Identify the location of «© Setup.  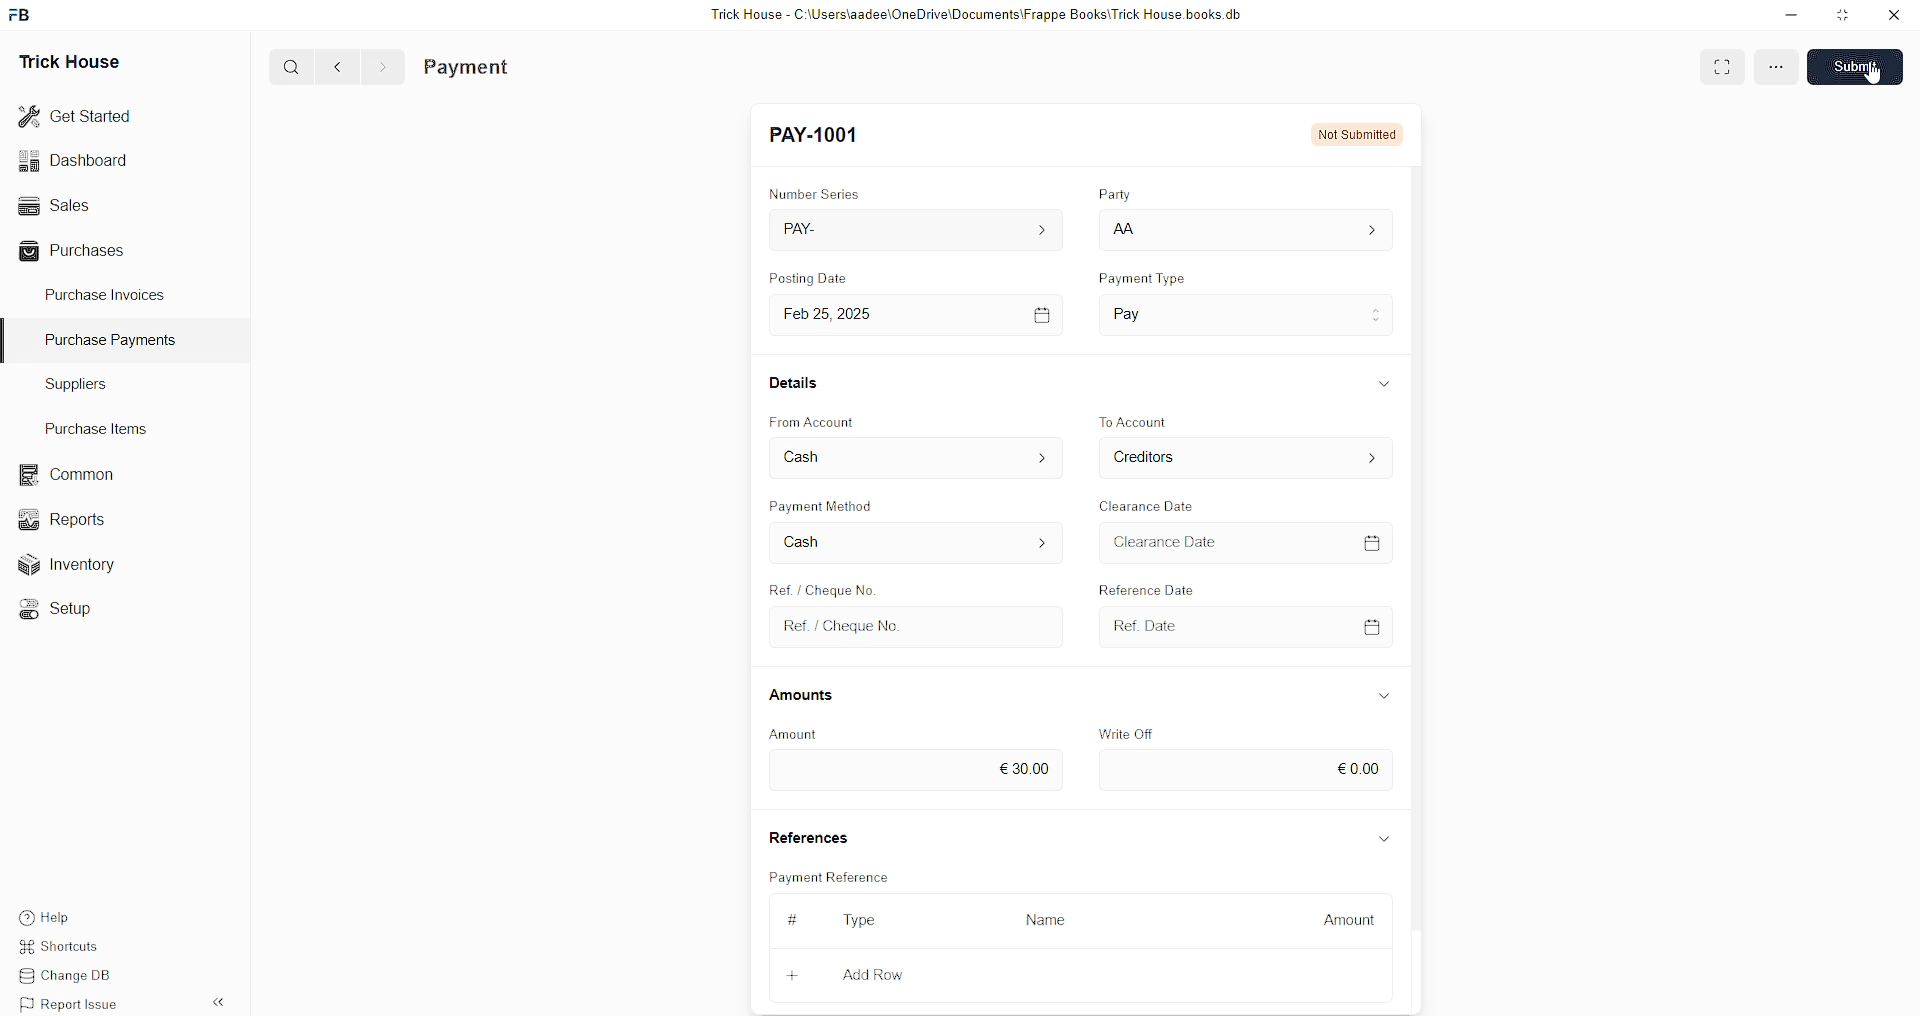
(62, 609).